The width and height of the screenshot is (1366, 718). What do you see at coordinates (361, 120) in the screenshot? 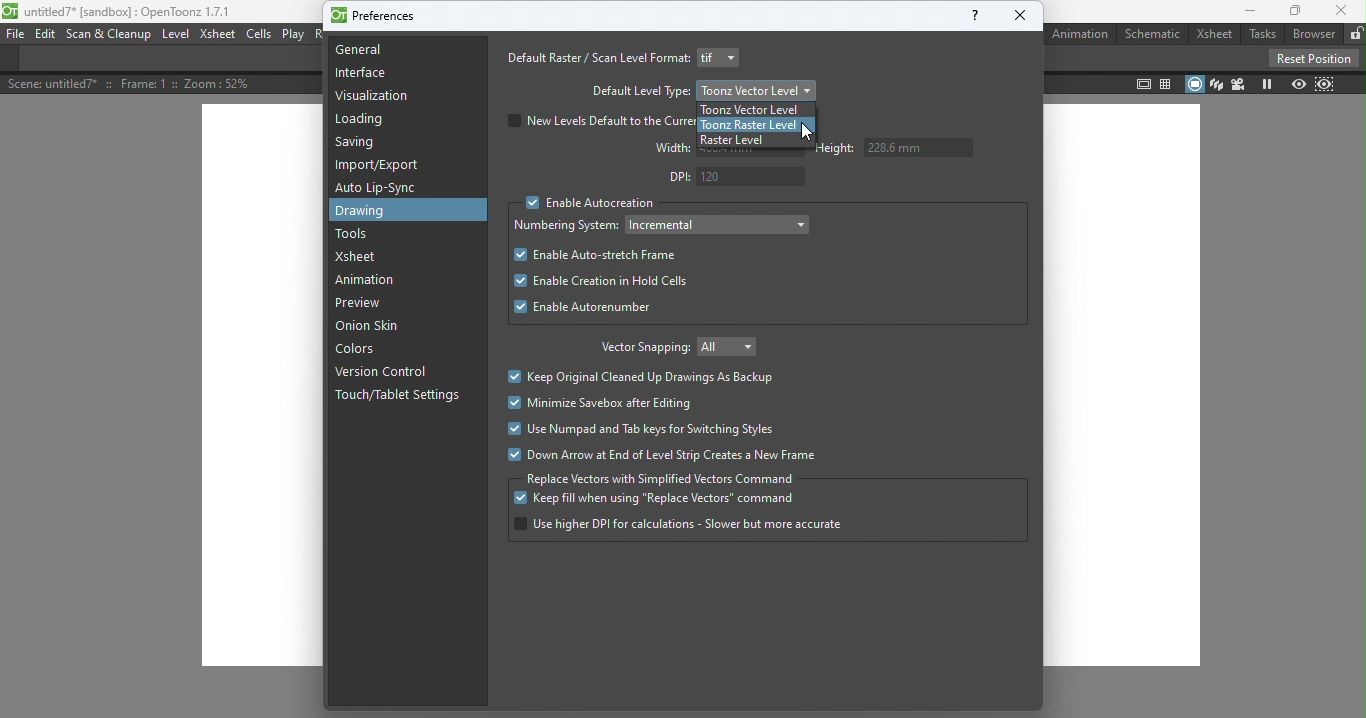
I see `Loading` at bounding box center [361, 120].